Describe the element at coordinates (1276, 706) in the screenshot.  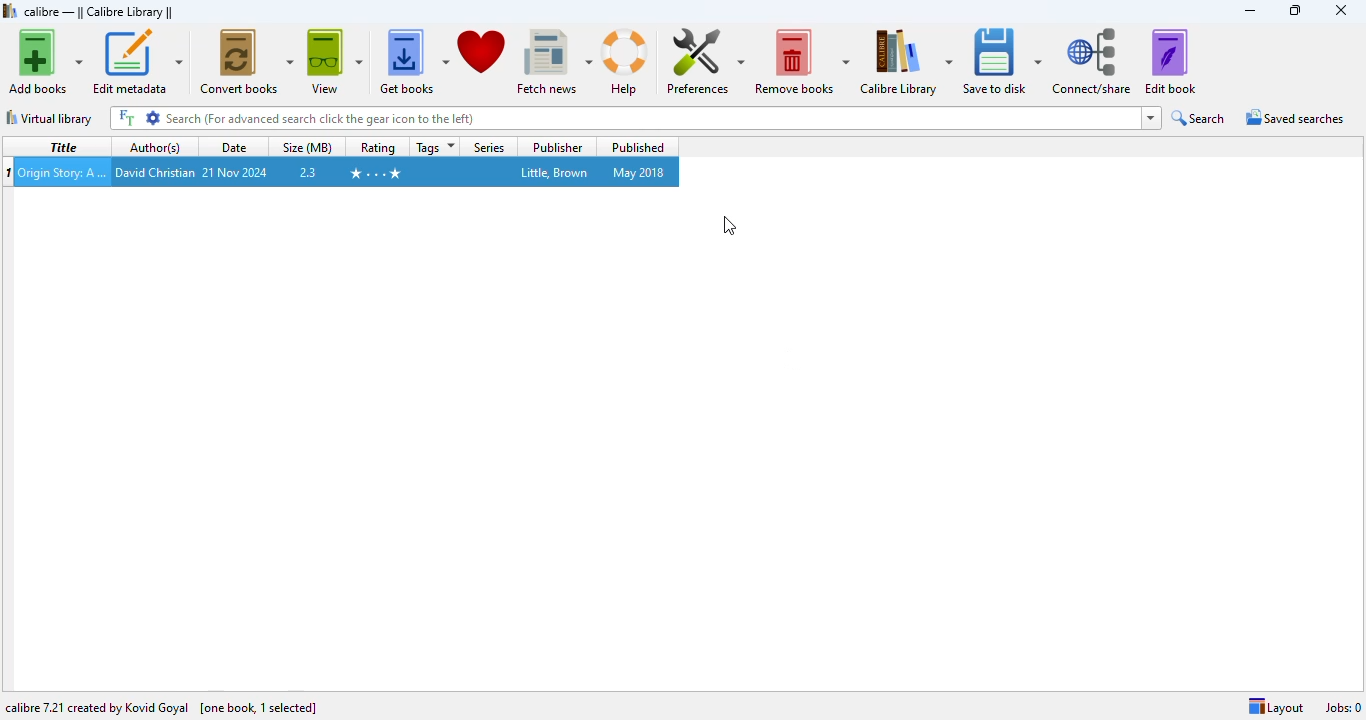
I see `layout` at that location.